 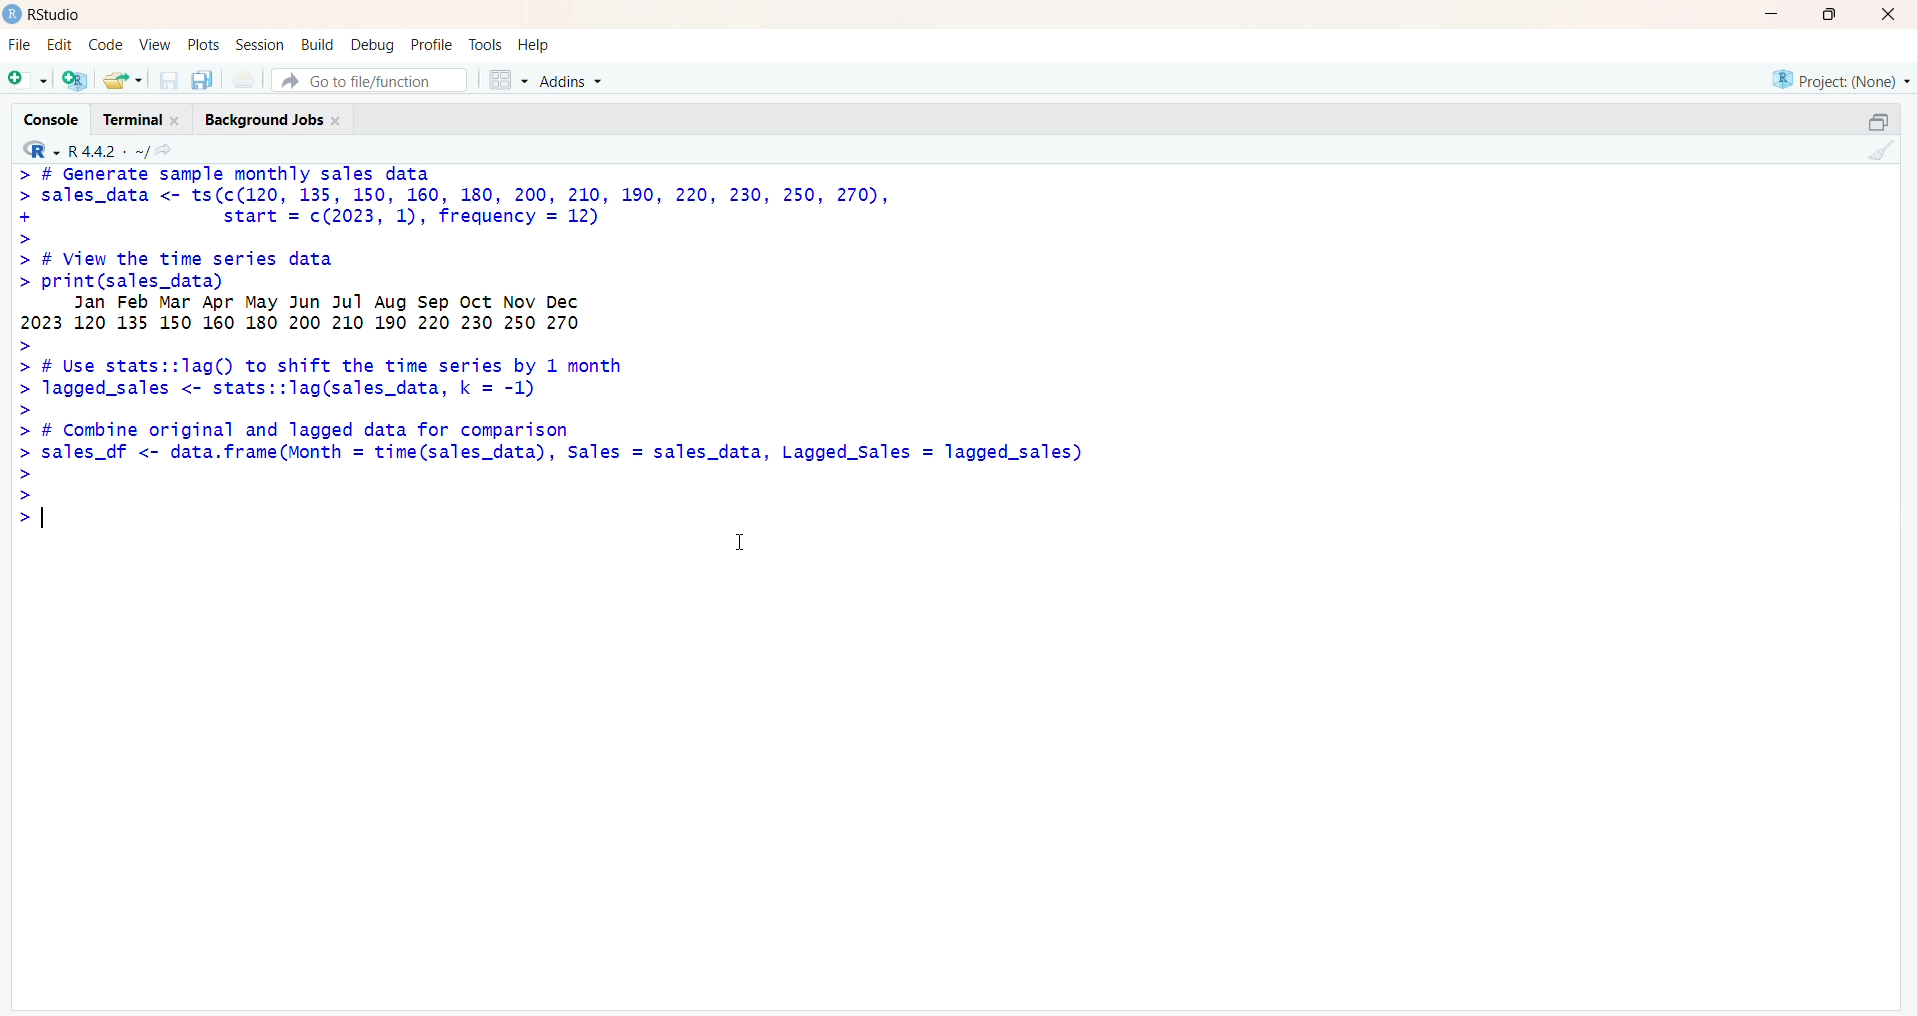 I want to click on collapse, so click(x=1878, y=120).